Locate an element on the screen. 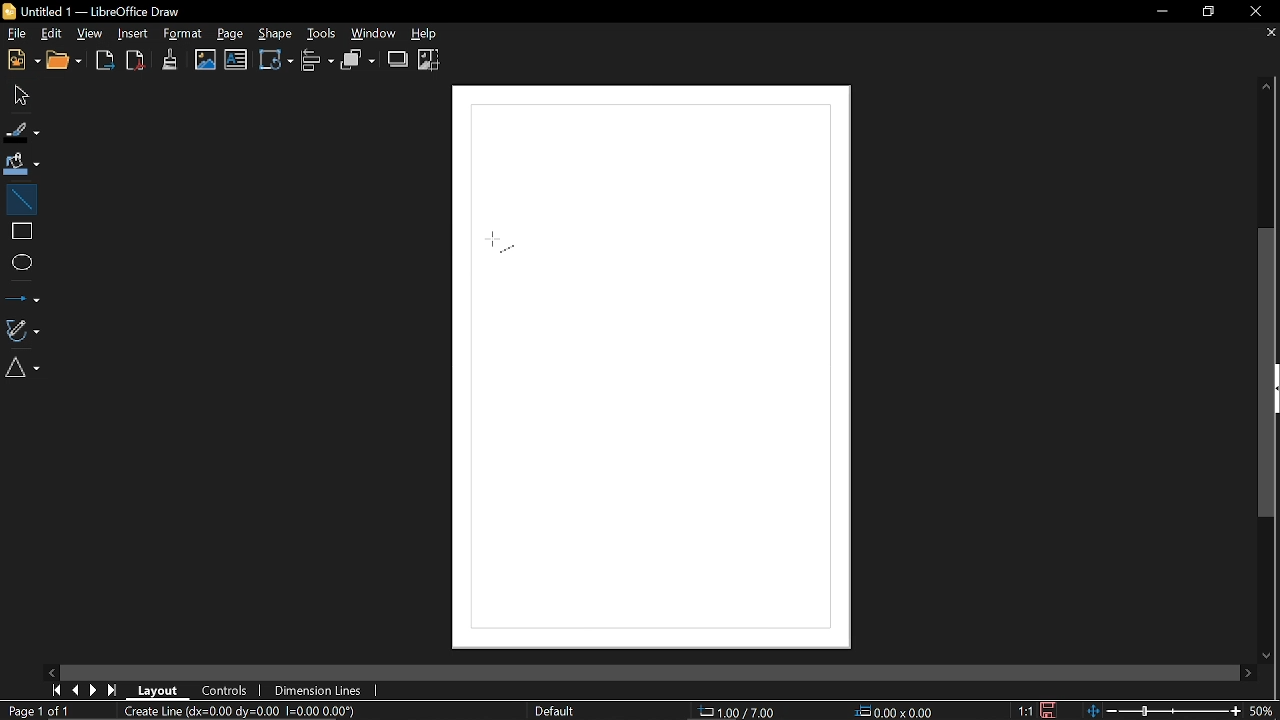 Image resolution: width=1280 pixels, height=720 pixels. Arrange is located at coordinates (359, 61).